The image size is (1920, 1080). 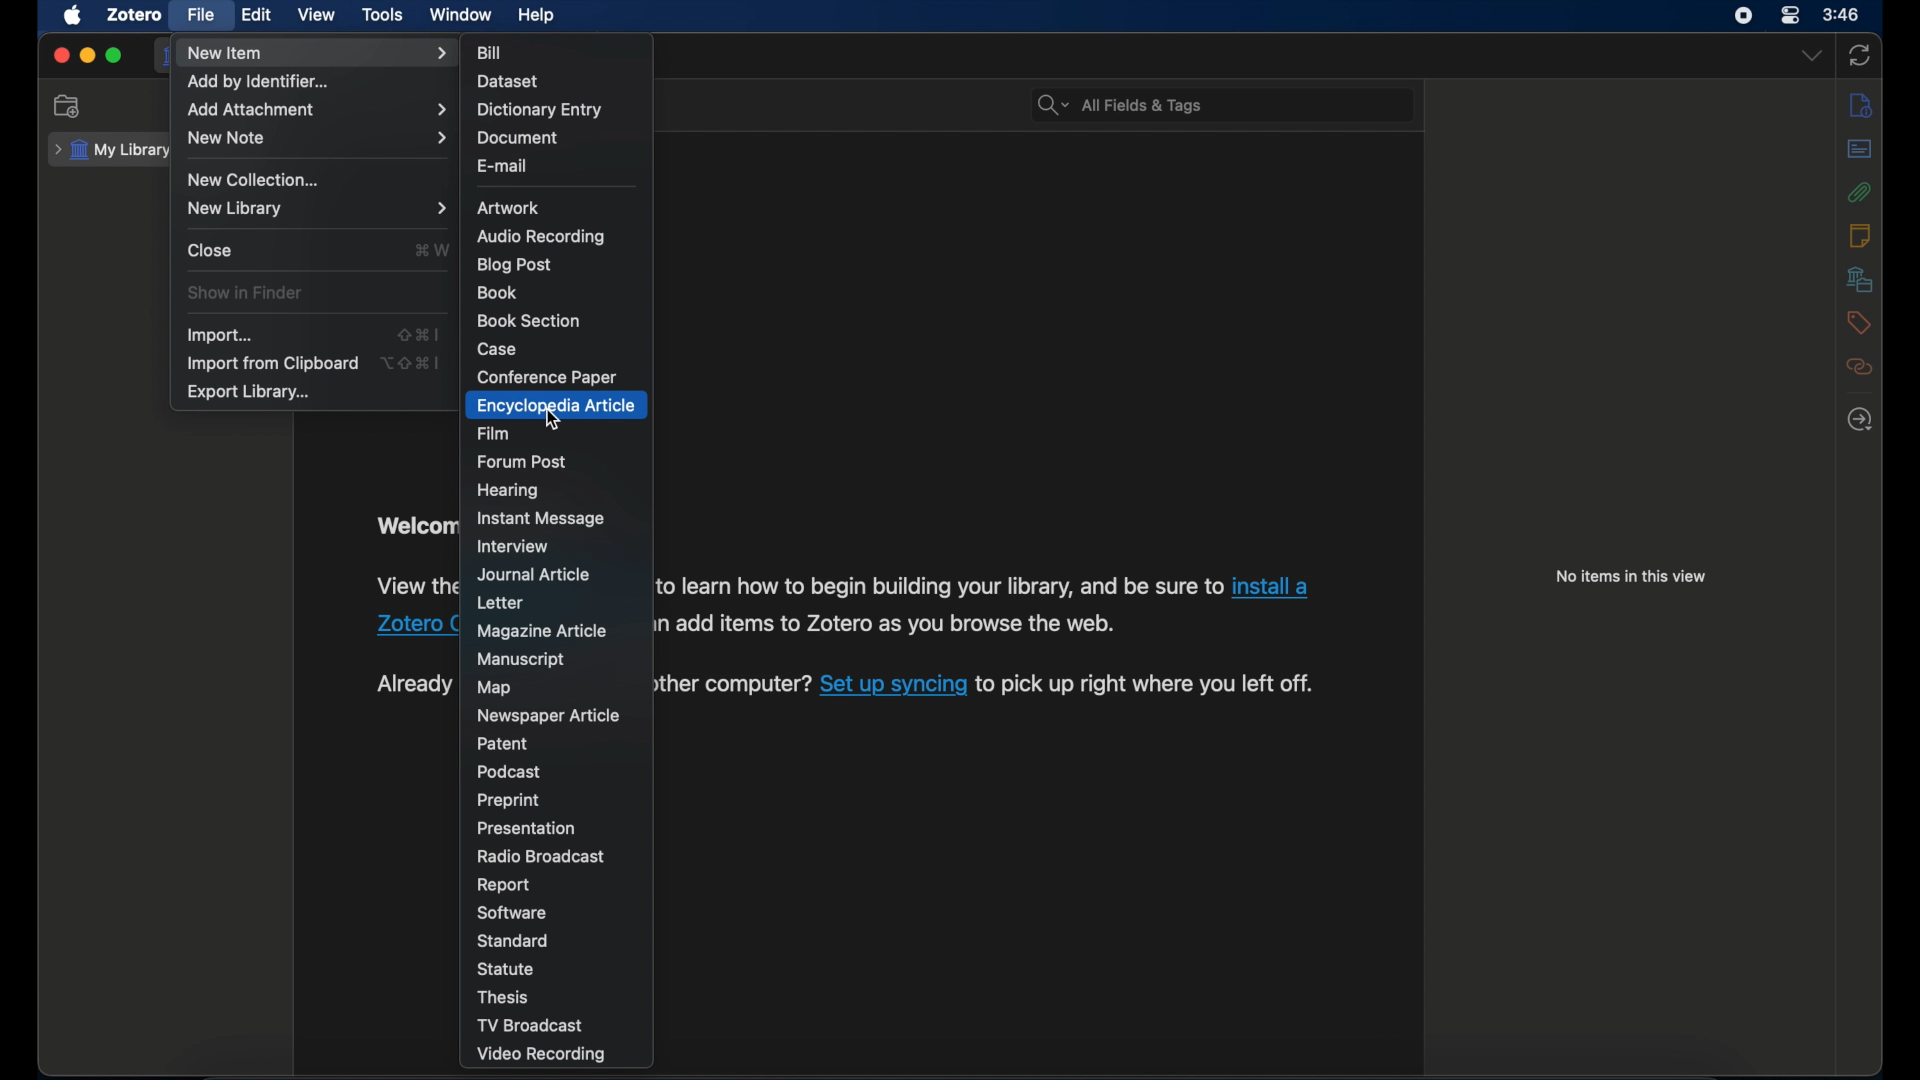 What do you see at coordinates (492, 433) in the screenshot?
I see `film` at bounding box center [492, 433].